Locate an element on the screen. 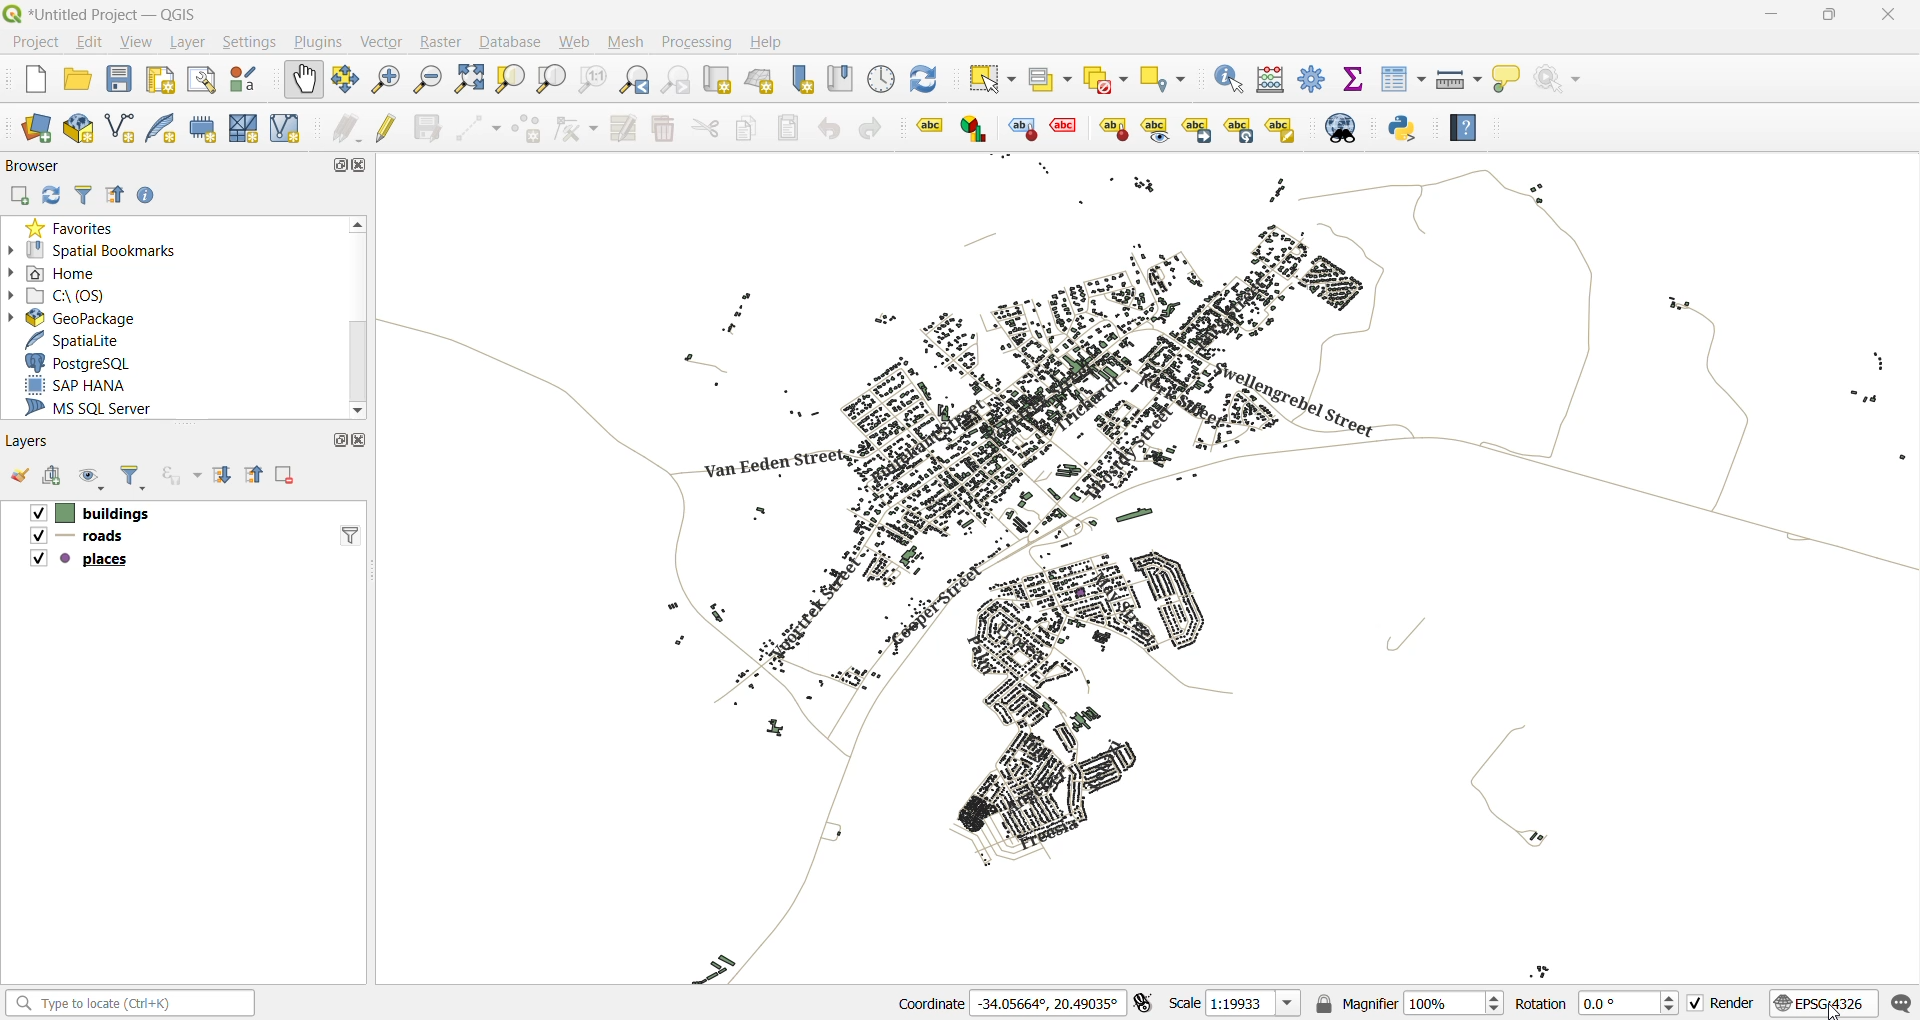 The height and width of the screenshot is (1020, 1920). rotate a label is located at coordinates (1240, 130).